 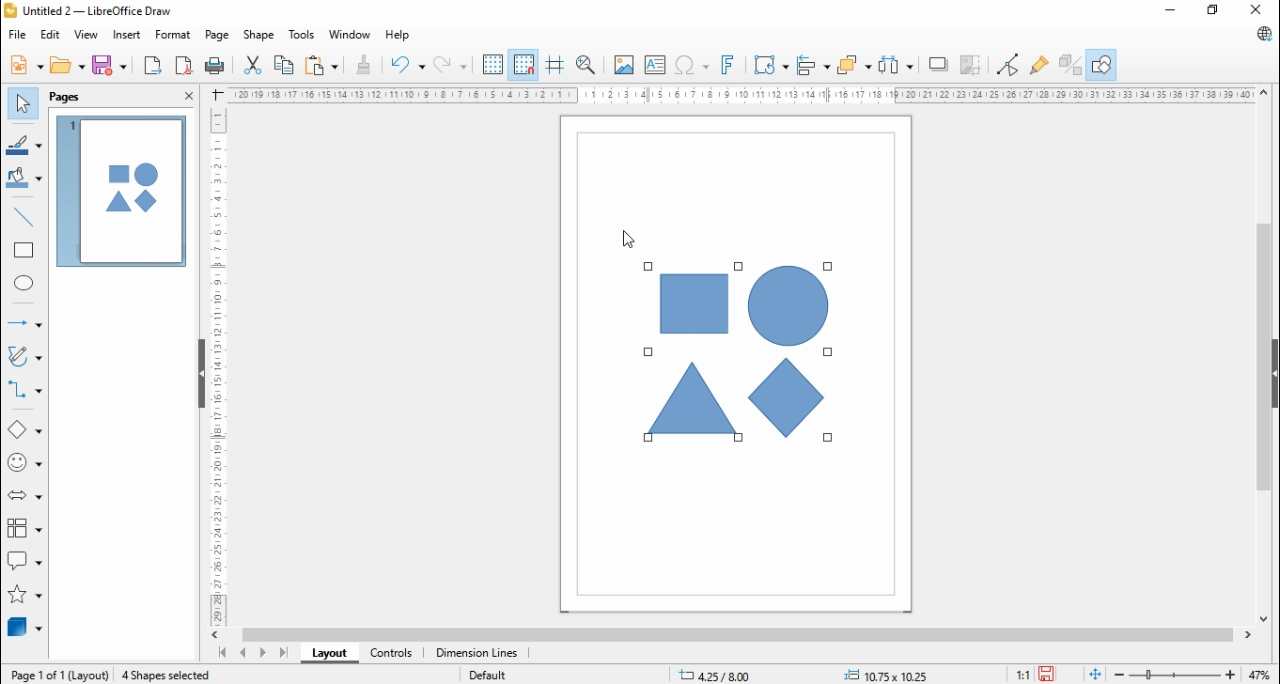 I want to click on zoom factor, so click(x=1260, y=673).